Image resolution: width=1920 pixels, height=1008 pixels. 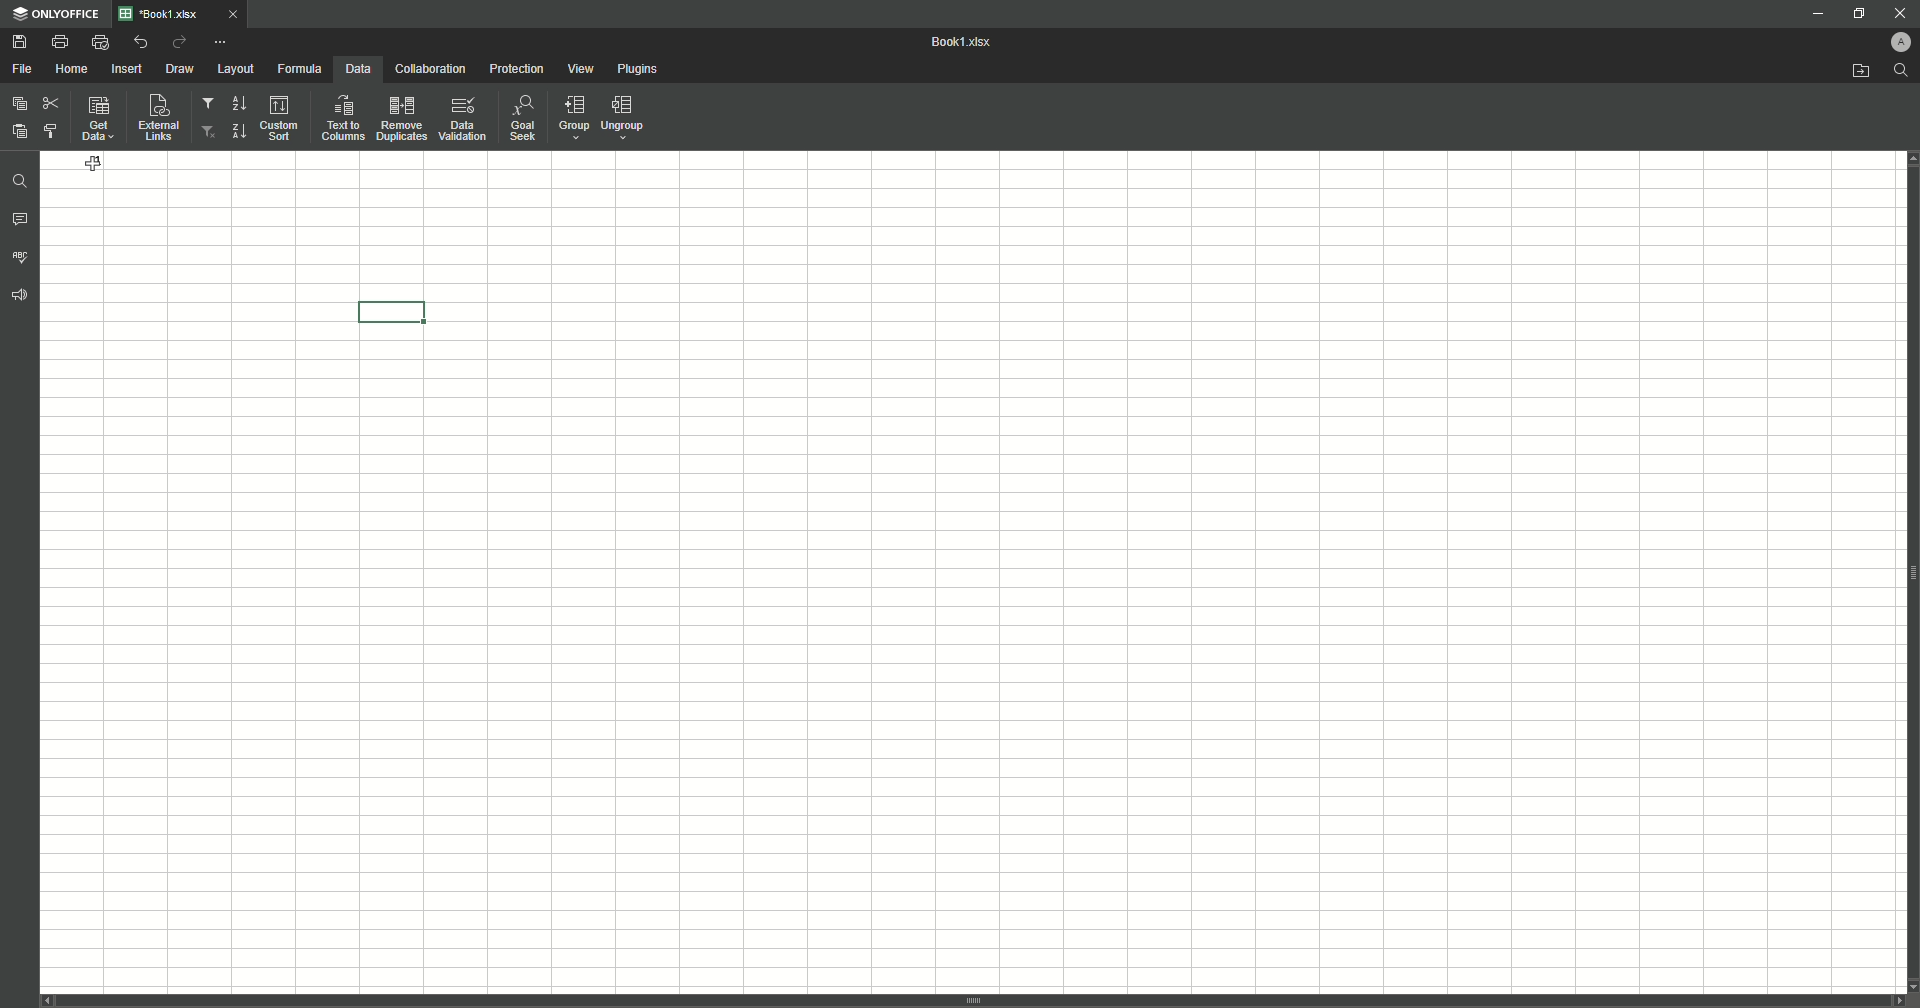 What do you see at coordinates (51, 130) in the screenshot?
I see `Choose Styling` at bounding box center [51, 130].